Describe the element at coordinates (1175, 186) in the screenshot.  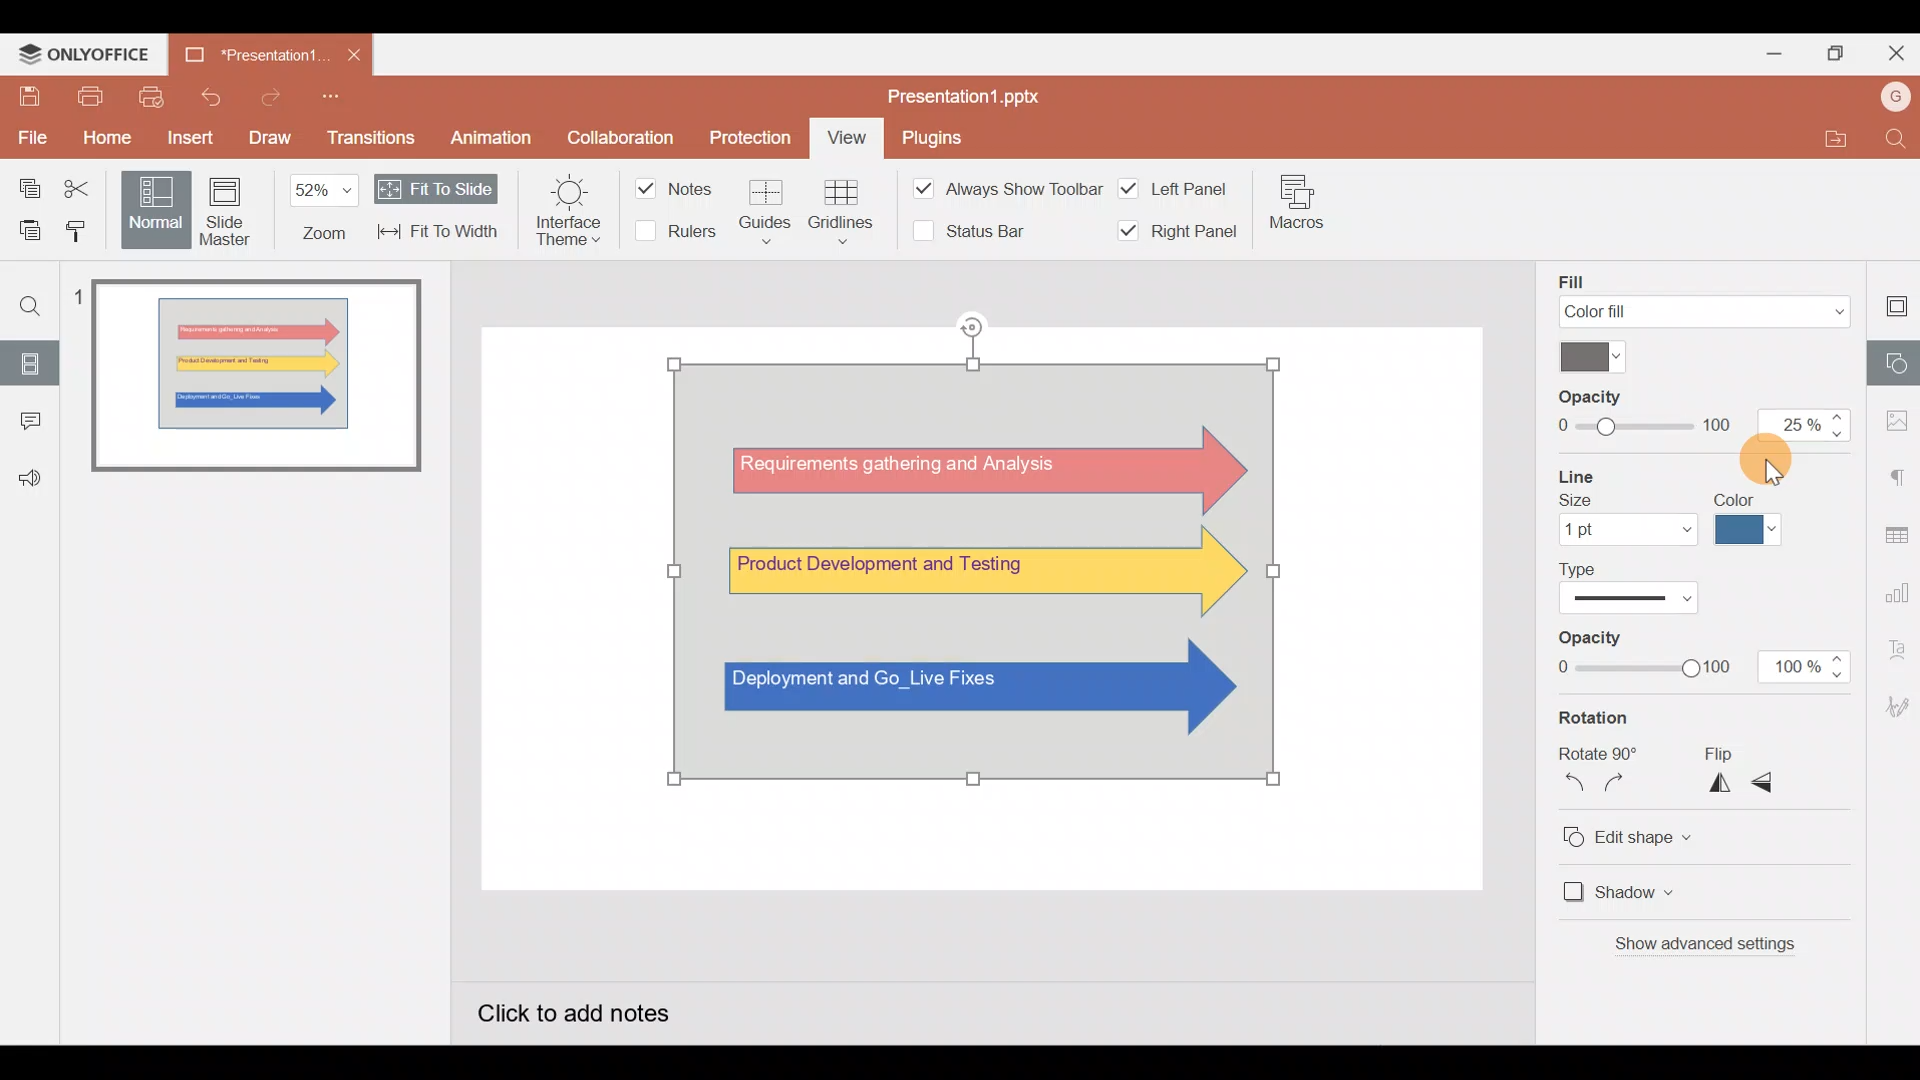
I see `Left panel` at that location.